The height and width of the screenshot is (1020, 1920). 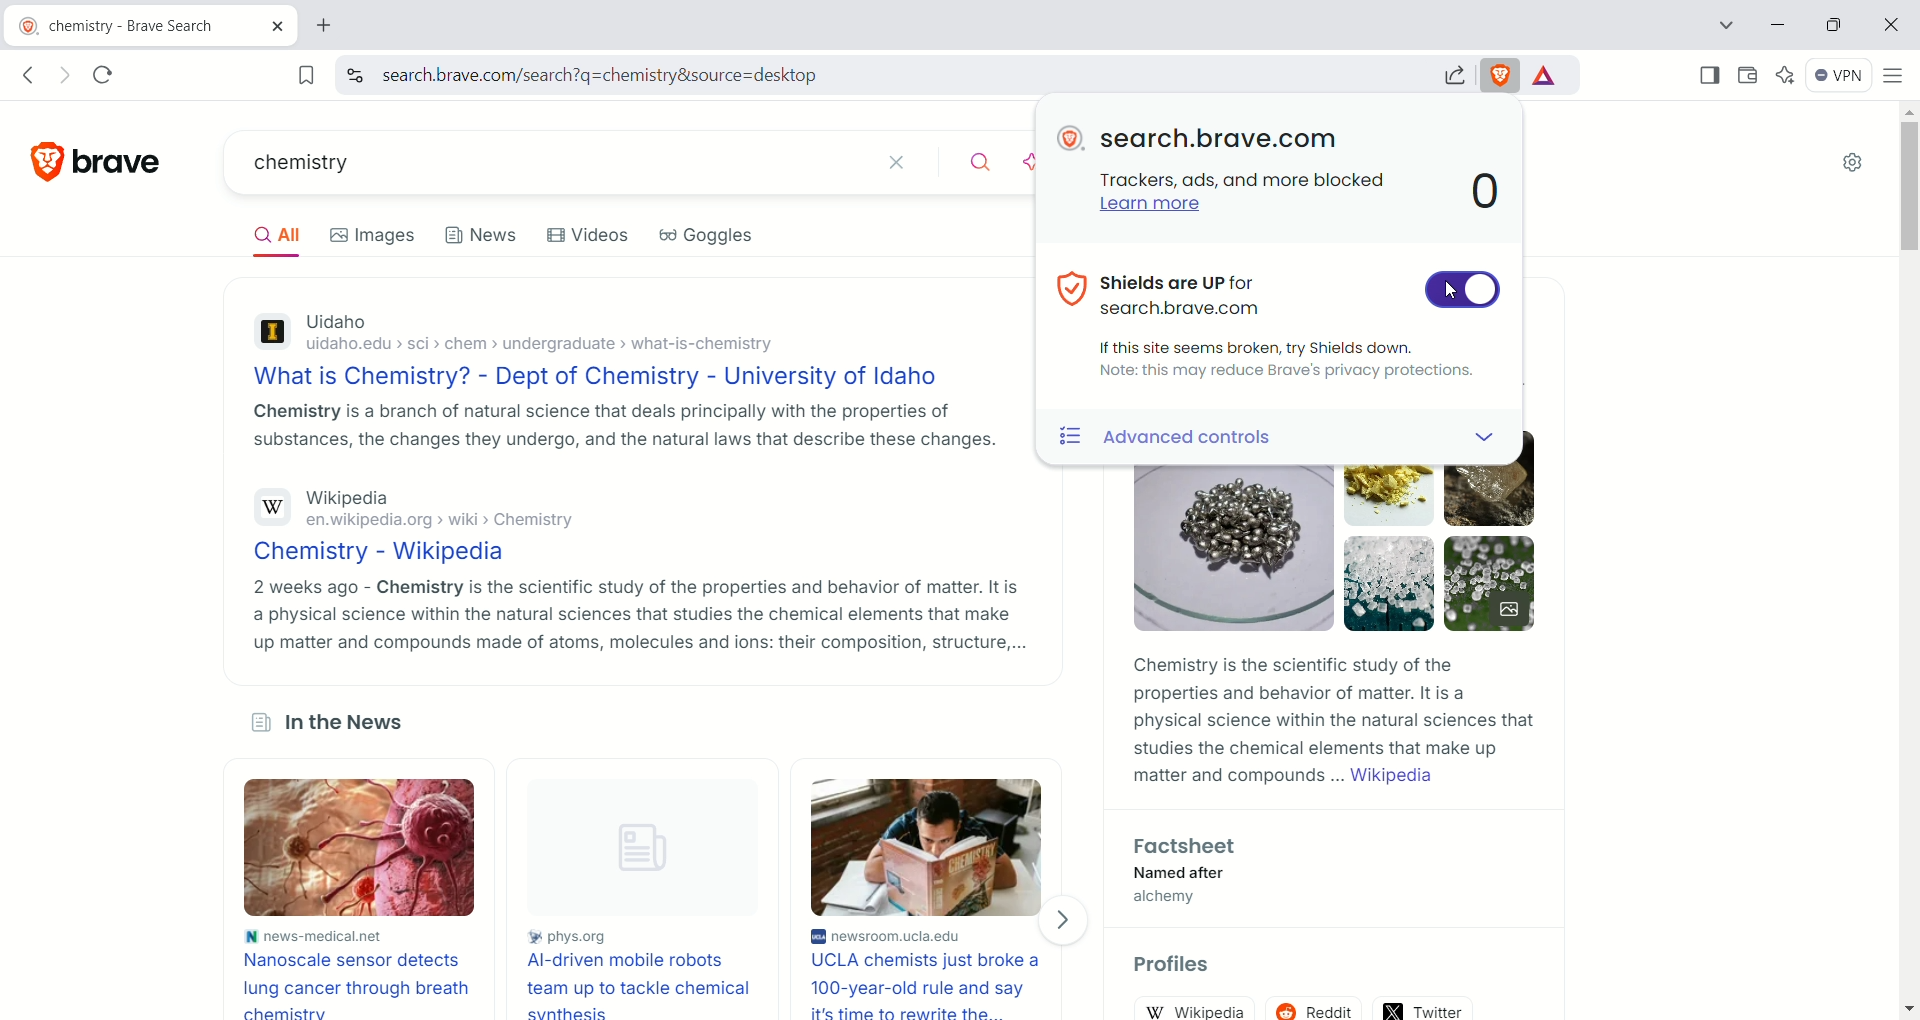 What do you see at coordinates (1192, 846) in the screenshot?
I see `Factsheet` at bounding box center [1192, 846].